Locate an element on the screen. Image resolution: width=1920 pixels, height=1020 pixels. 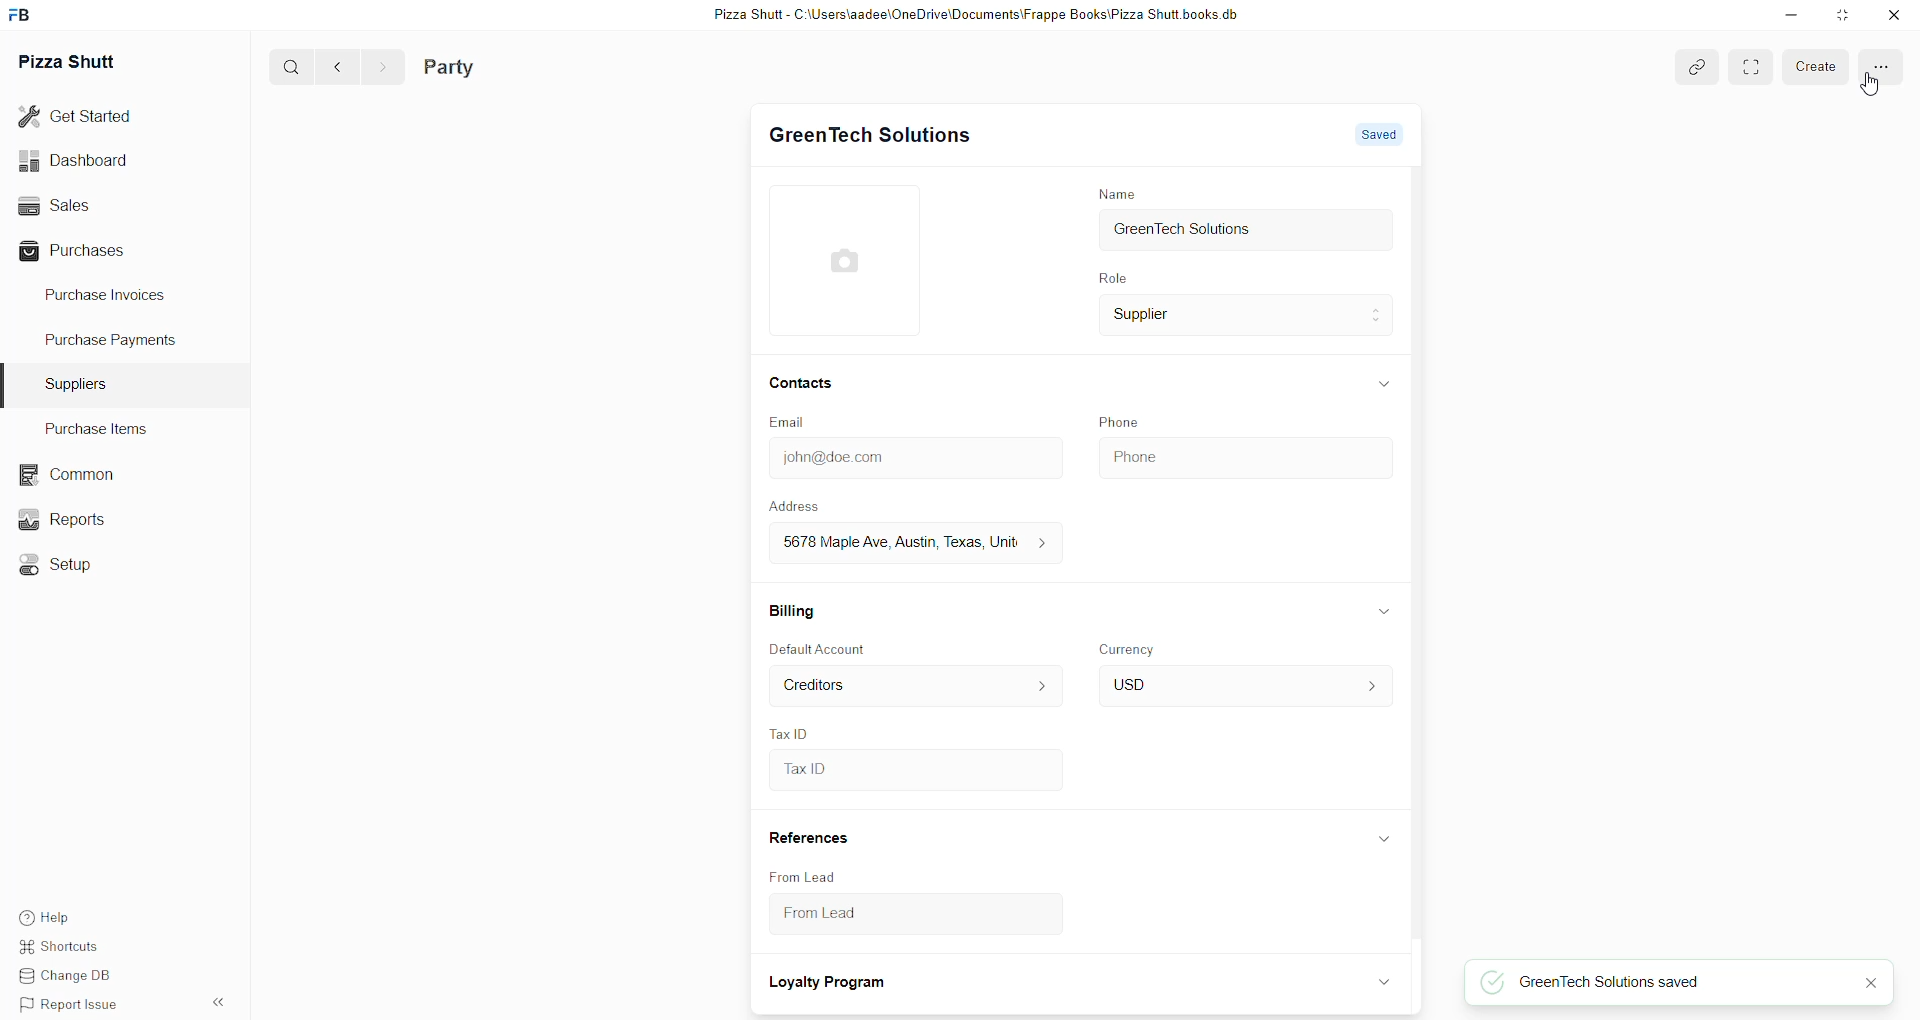
J Report Issue is located at coordinates (72, 1006).